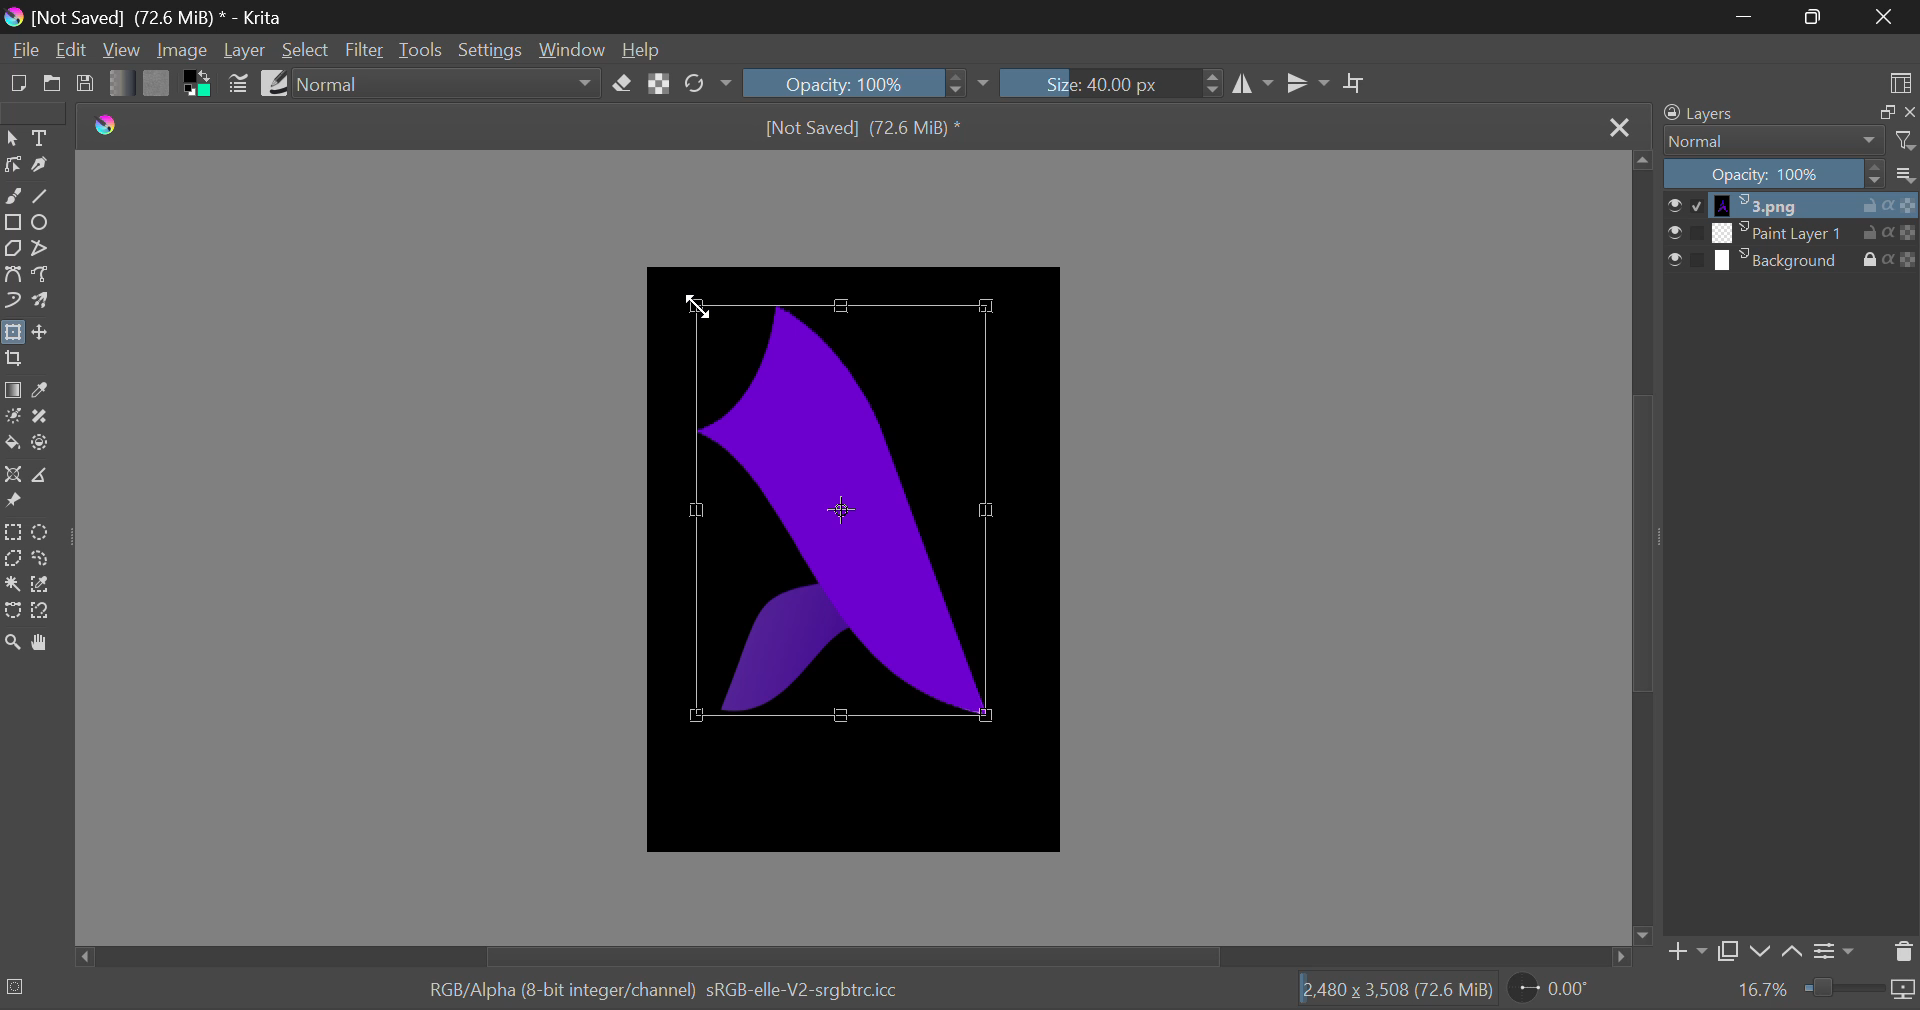  What do you see at coordinates (1686, 952) in the screenshot?
I see `Add Layer` at bounding box center [1686, 952].